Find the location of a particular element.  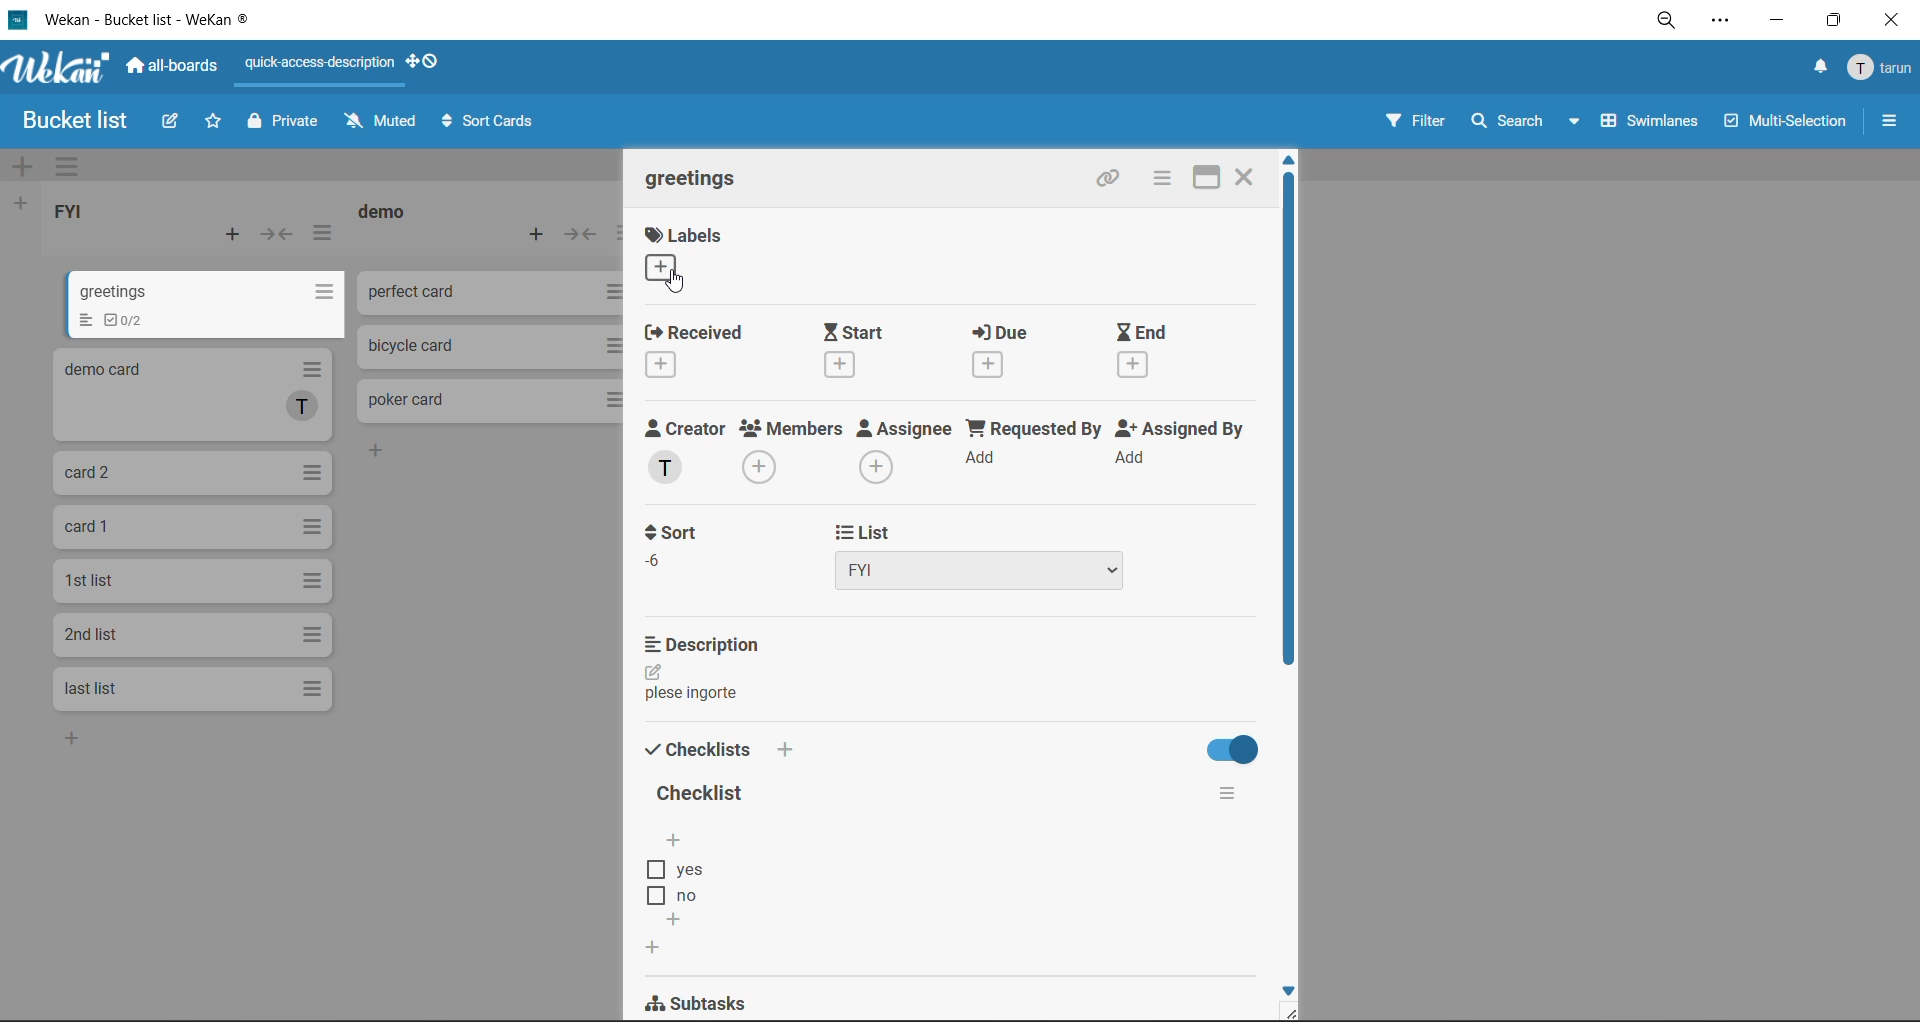

edit is located at coordinates (663, 673).